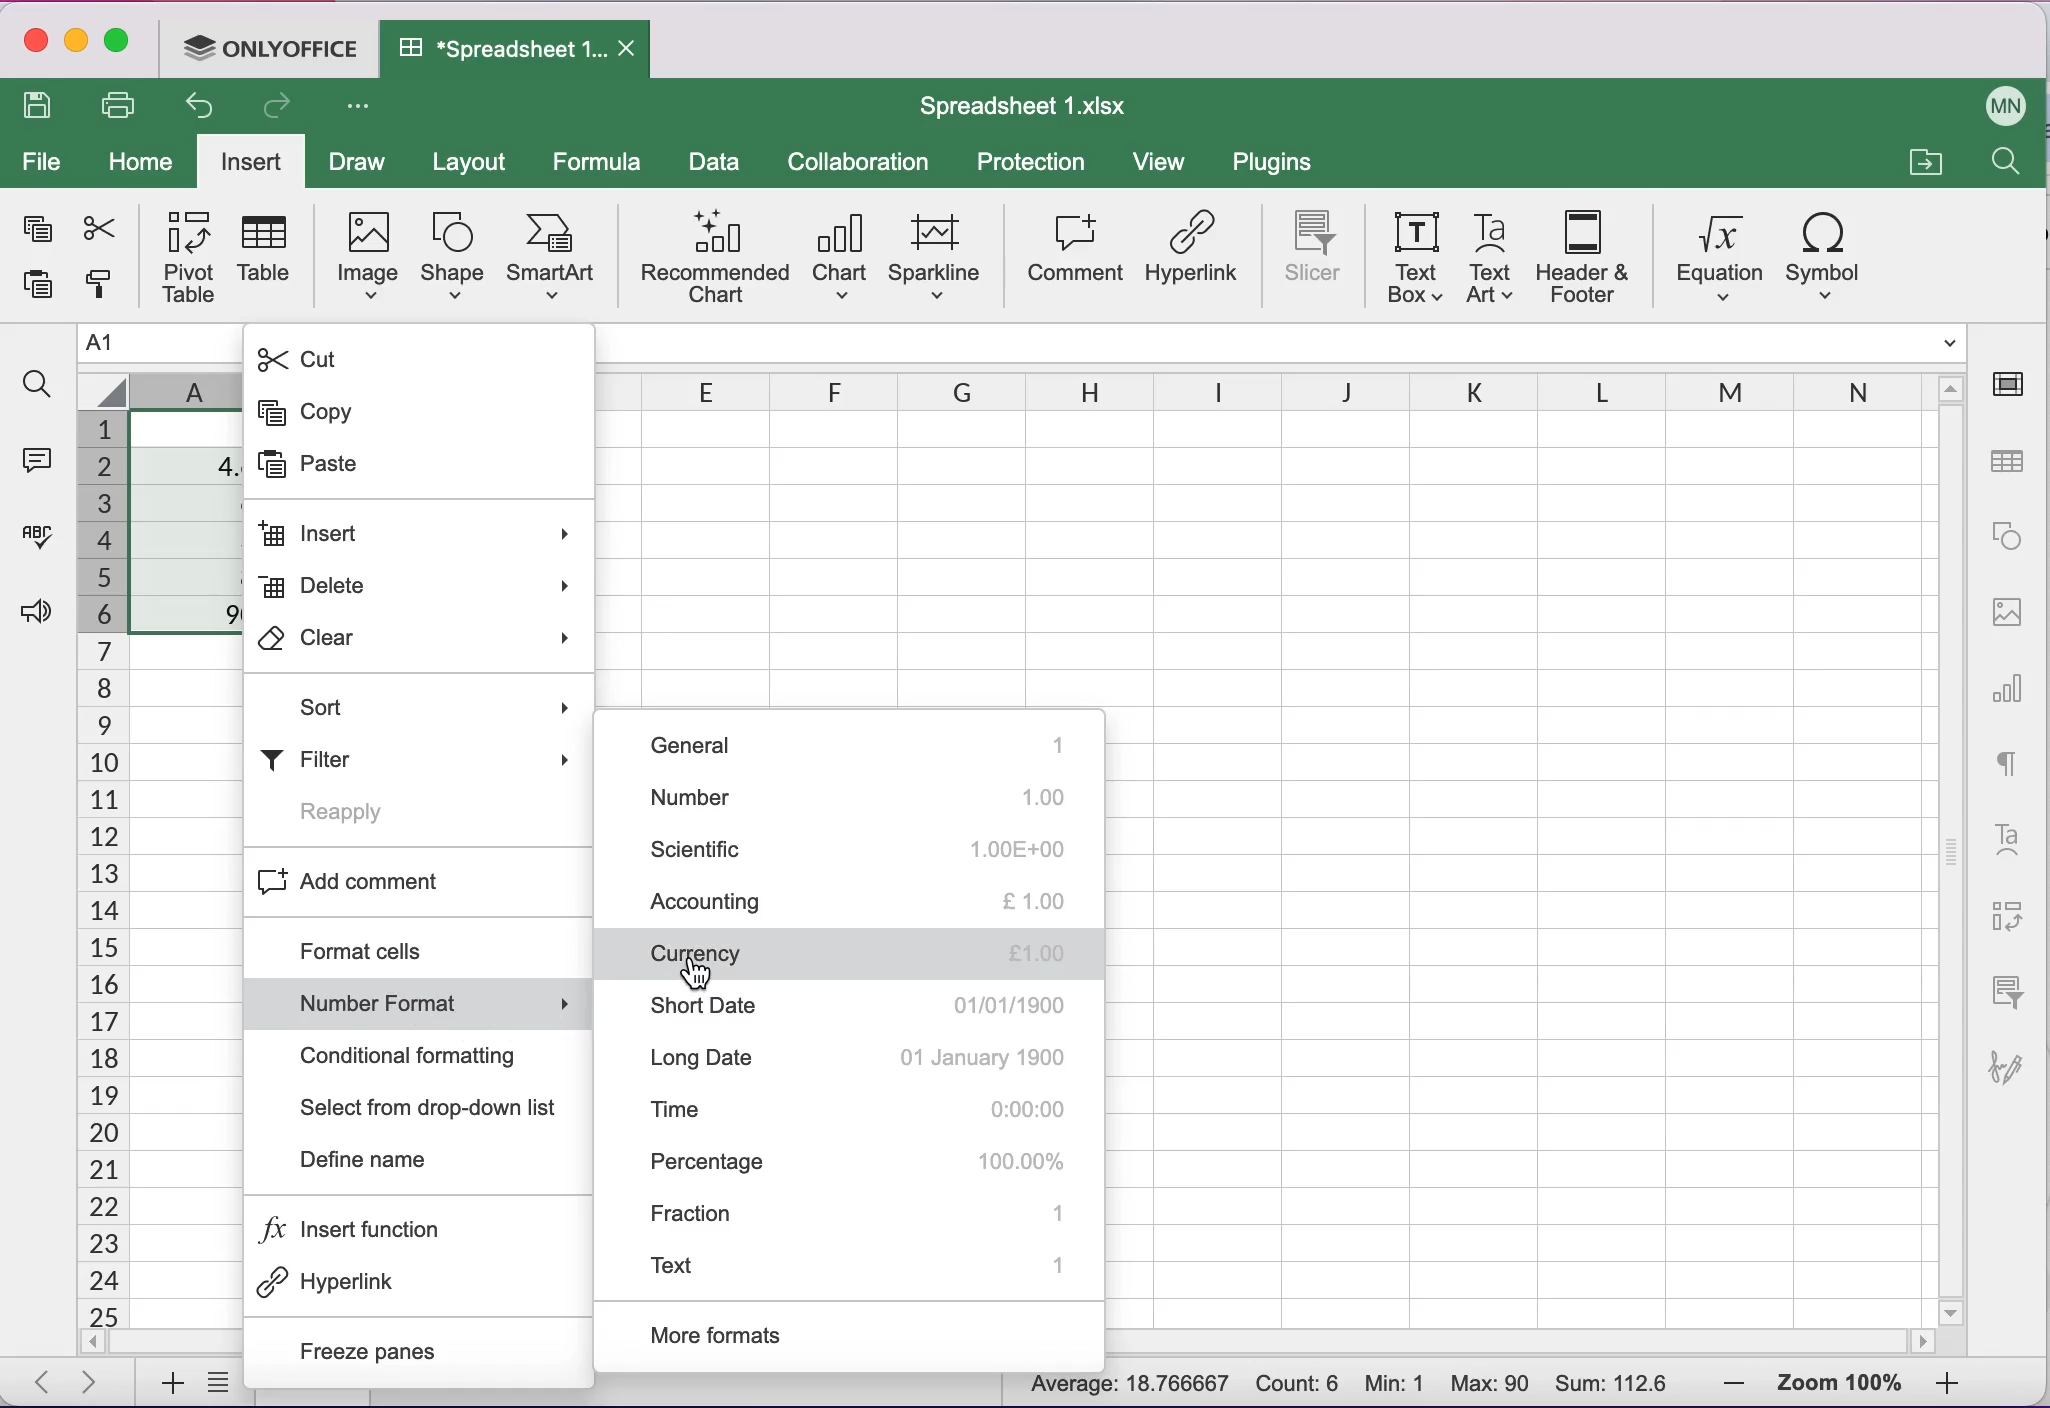 Image resolution: width=2050 pixels, height=1408 pixels. What do you see at coordinates (1830, 255) in the screenshot?
I see `symbol` at bounding box center [1830, 255].